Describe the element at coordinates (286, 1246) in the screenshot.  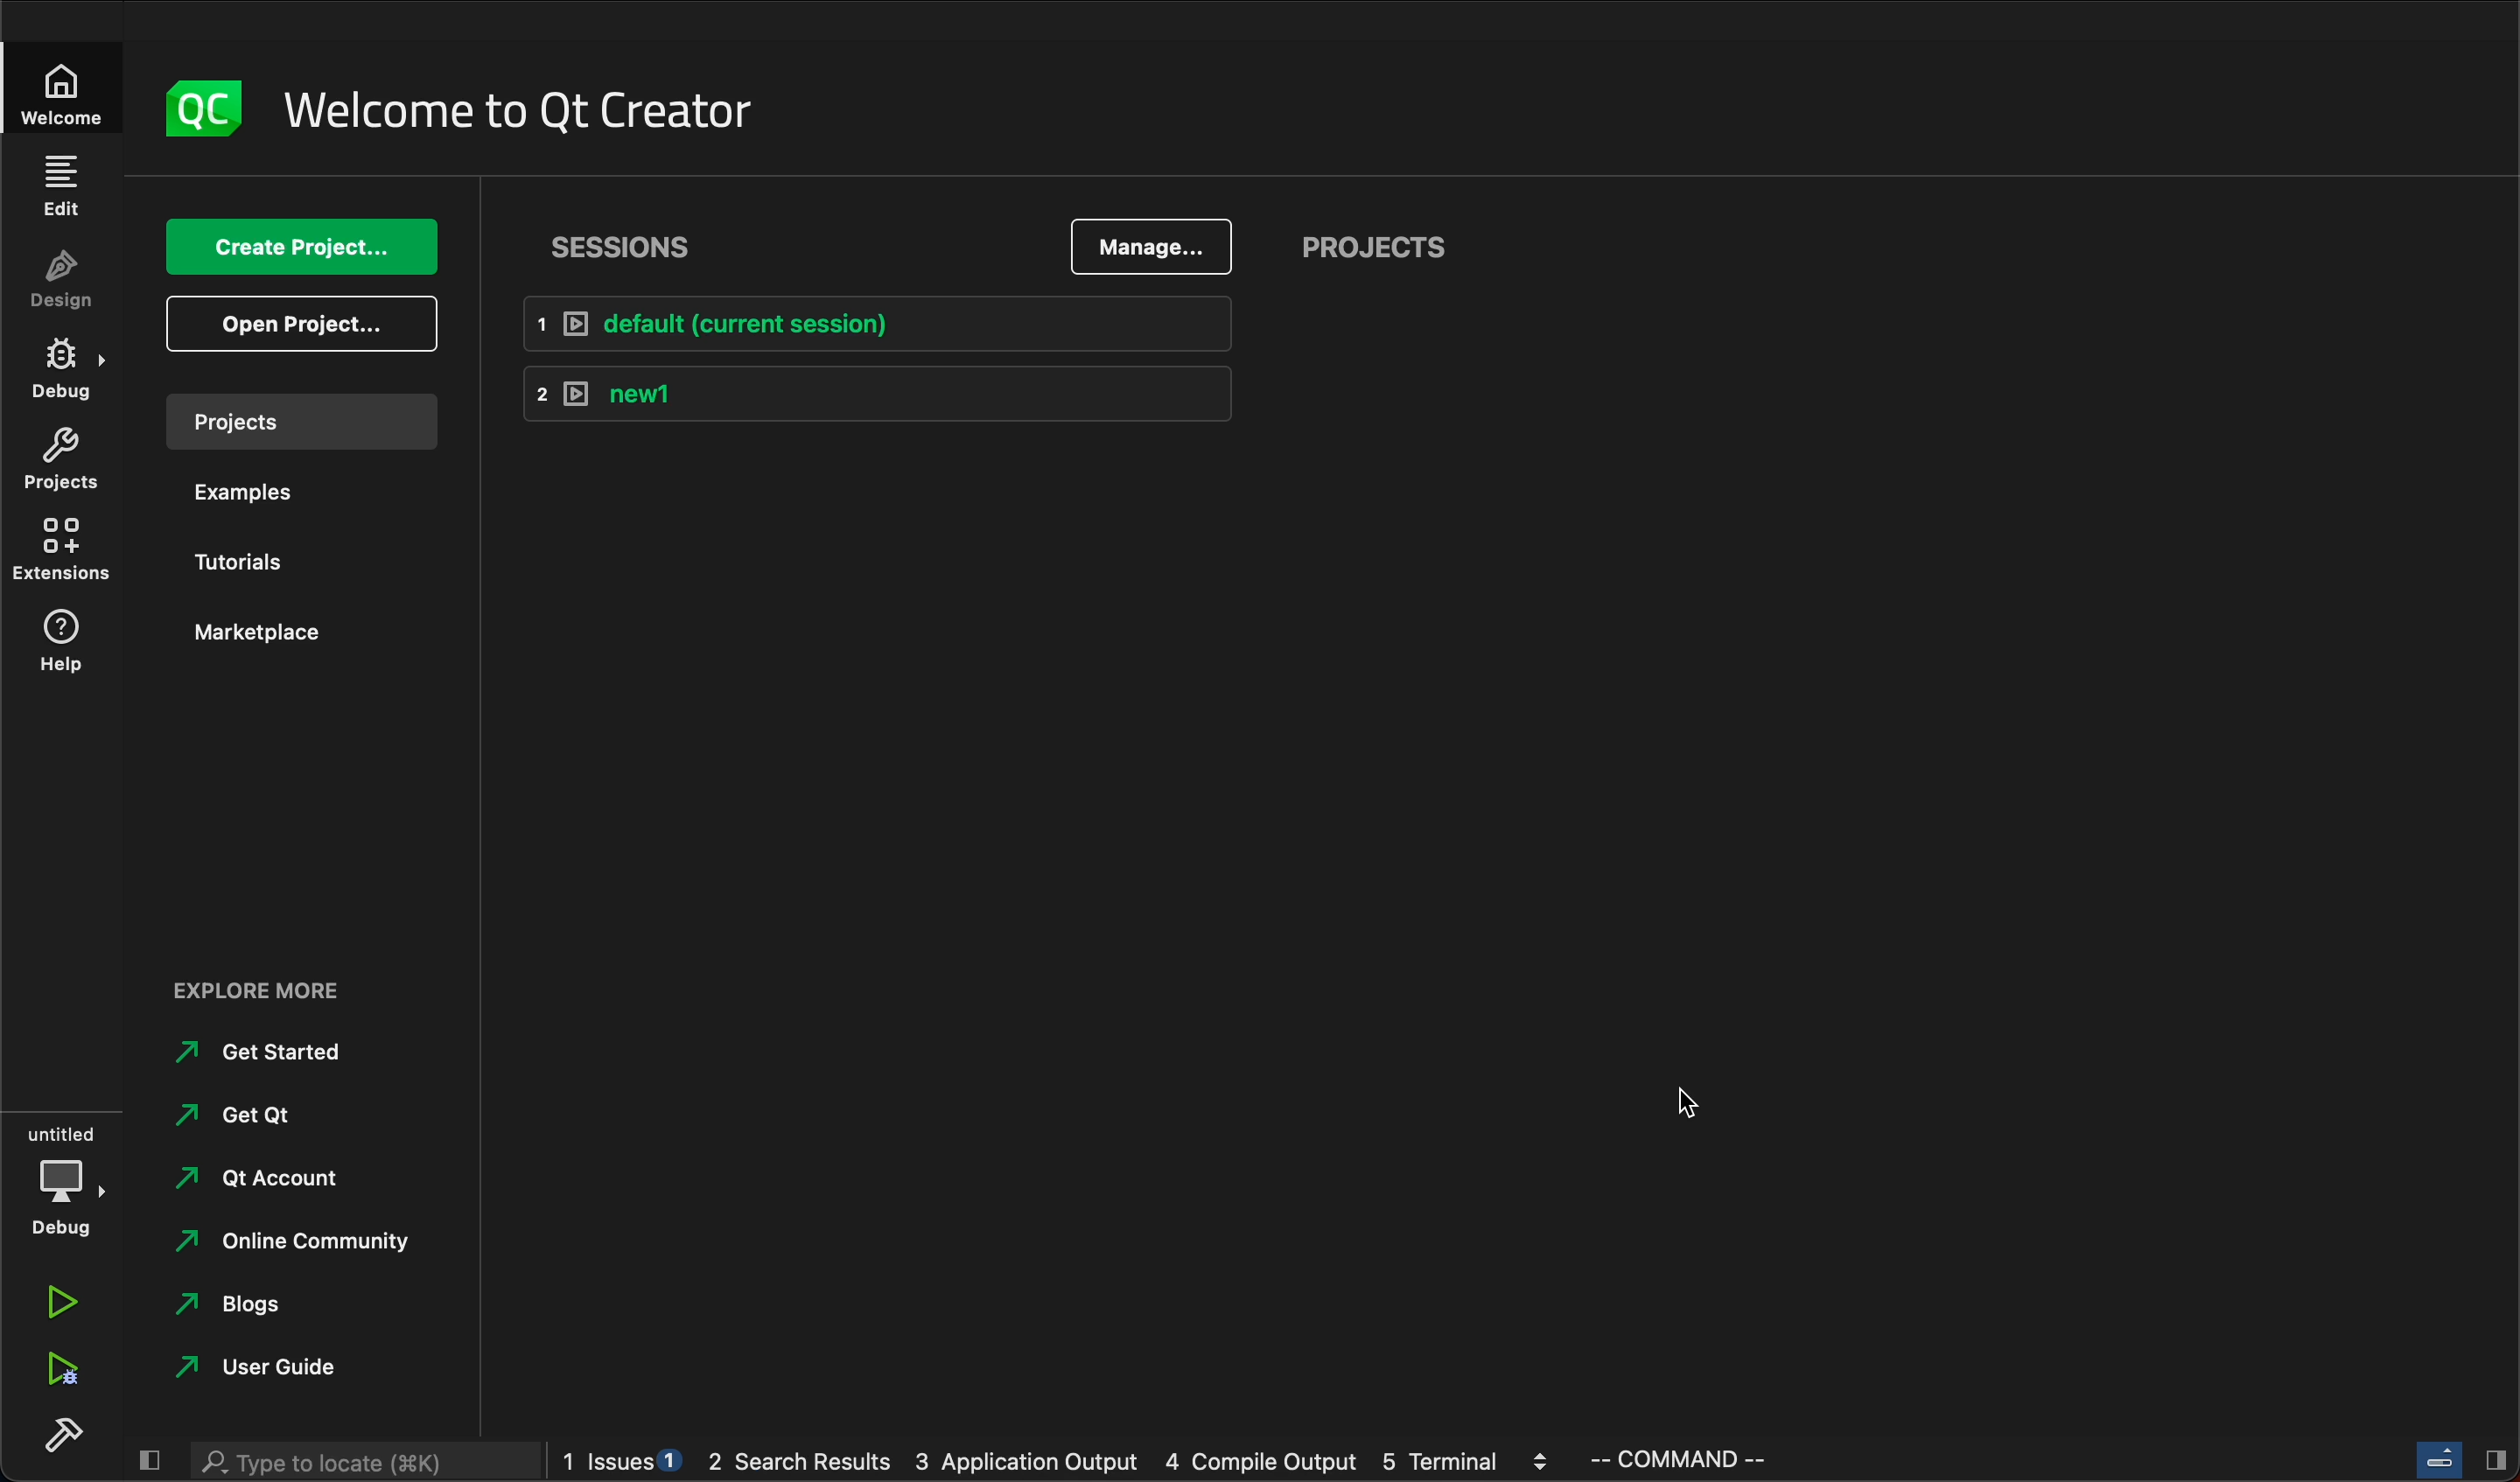
I see `community` at that location.